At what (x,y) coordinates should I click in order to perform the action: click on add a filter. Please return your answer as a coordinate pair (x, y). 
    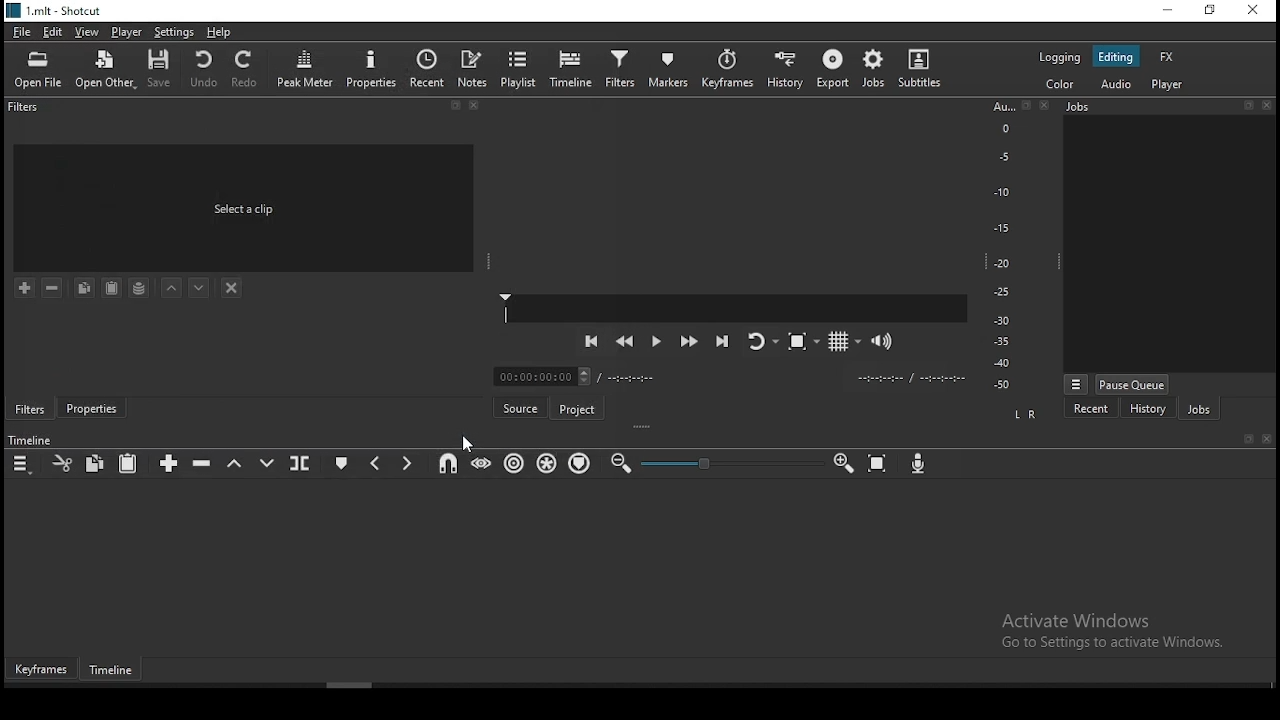
    Looking at the image, I should click on (26, 289).